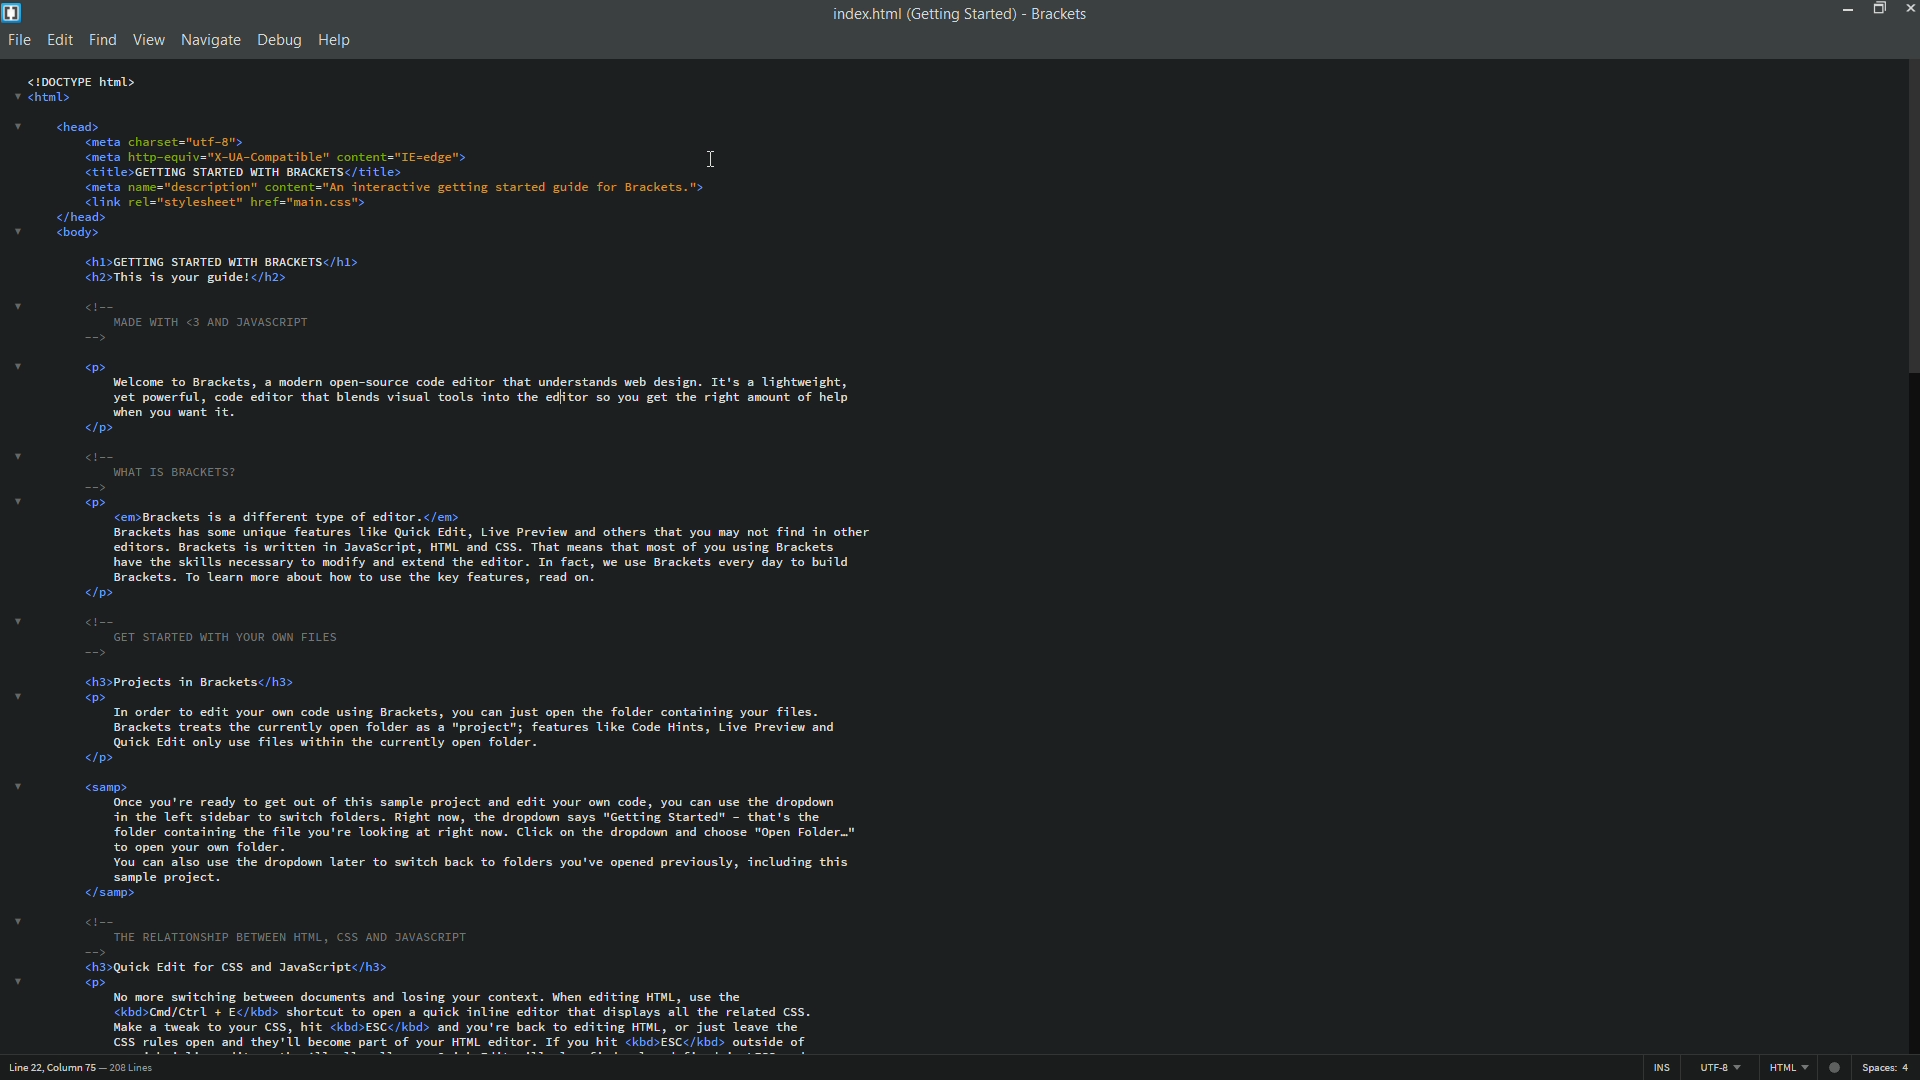  What do you see at coordinates (1717, 1068) in the screenshot?
I see `UTF-8` at bounding box center [1717, 1068].